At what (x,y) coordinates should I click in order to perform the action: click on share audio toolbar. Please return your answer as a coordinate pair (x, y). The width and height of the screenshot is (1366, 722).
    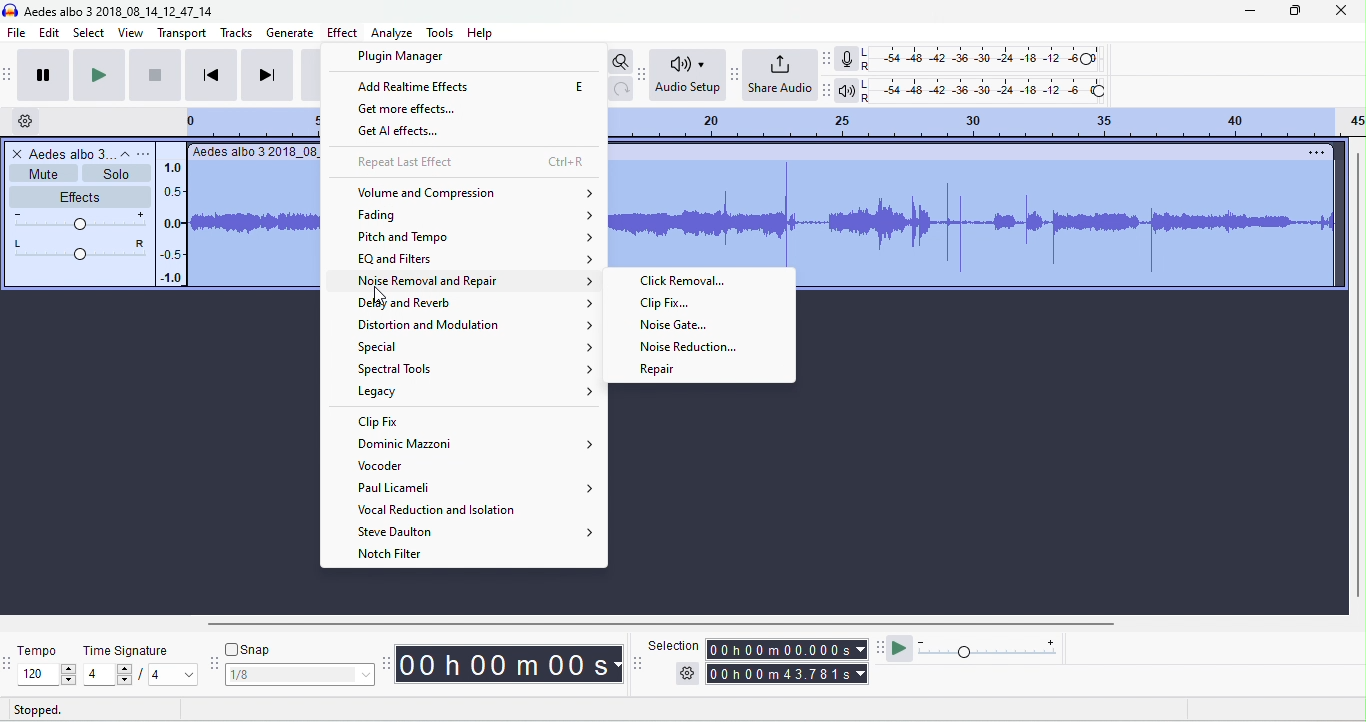
    Looking at the image, I should click on (735, 74).